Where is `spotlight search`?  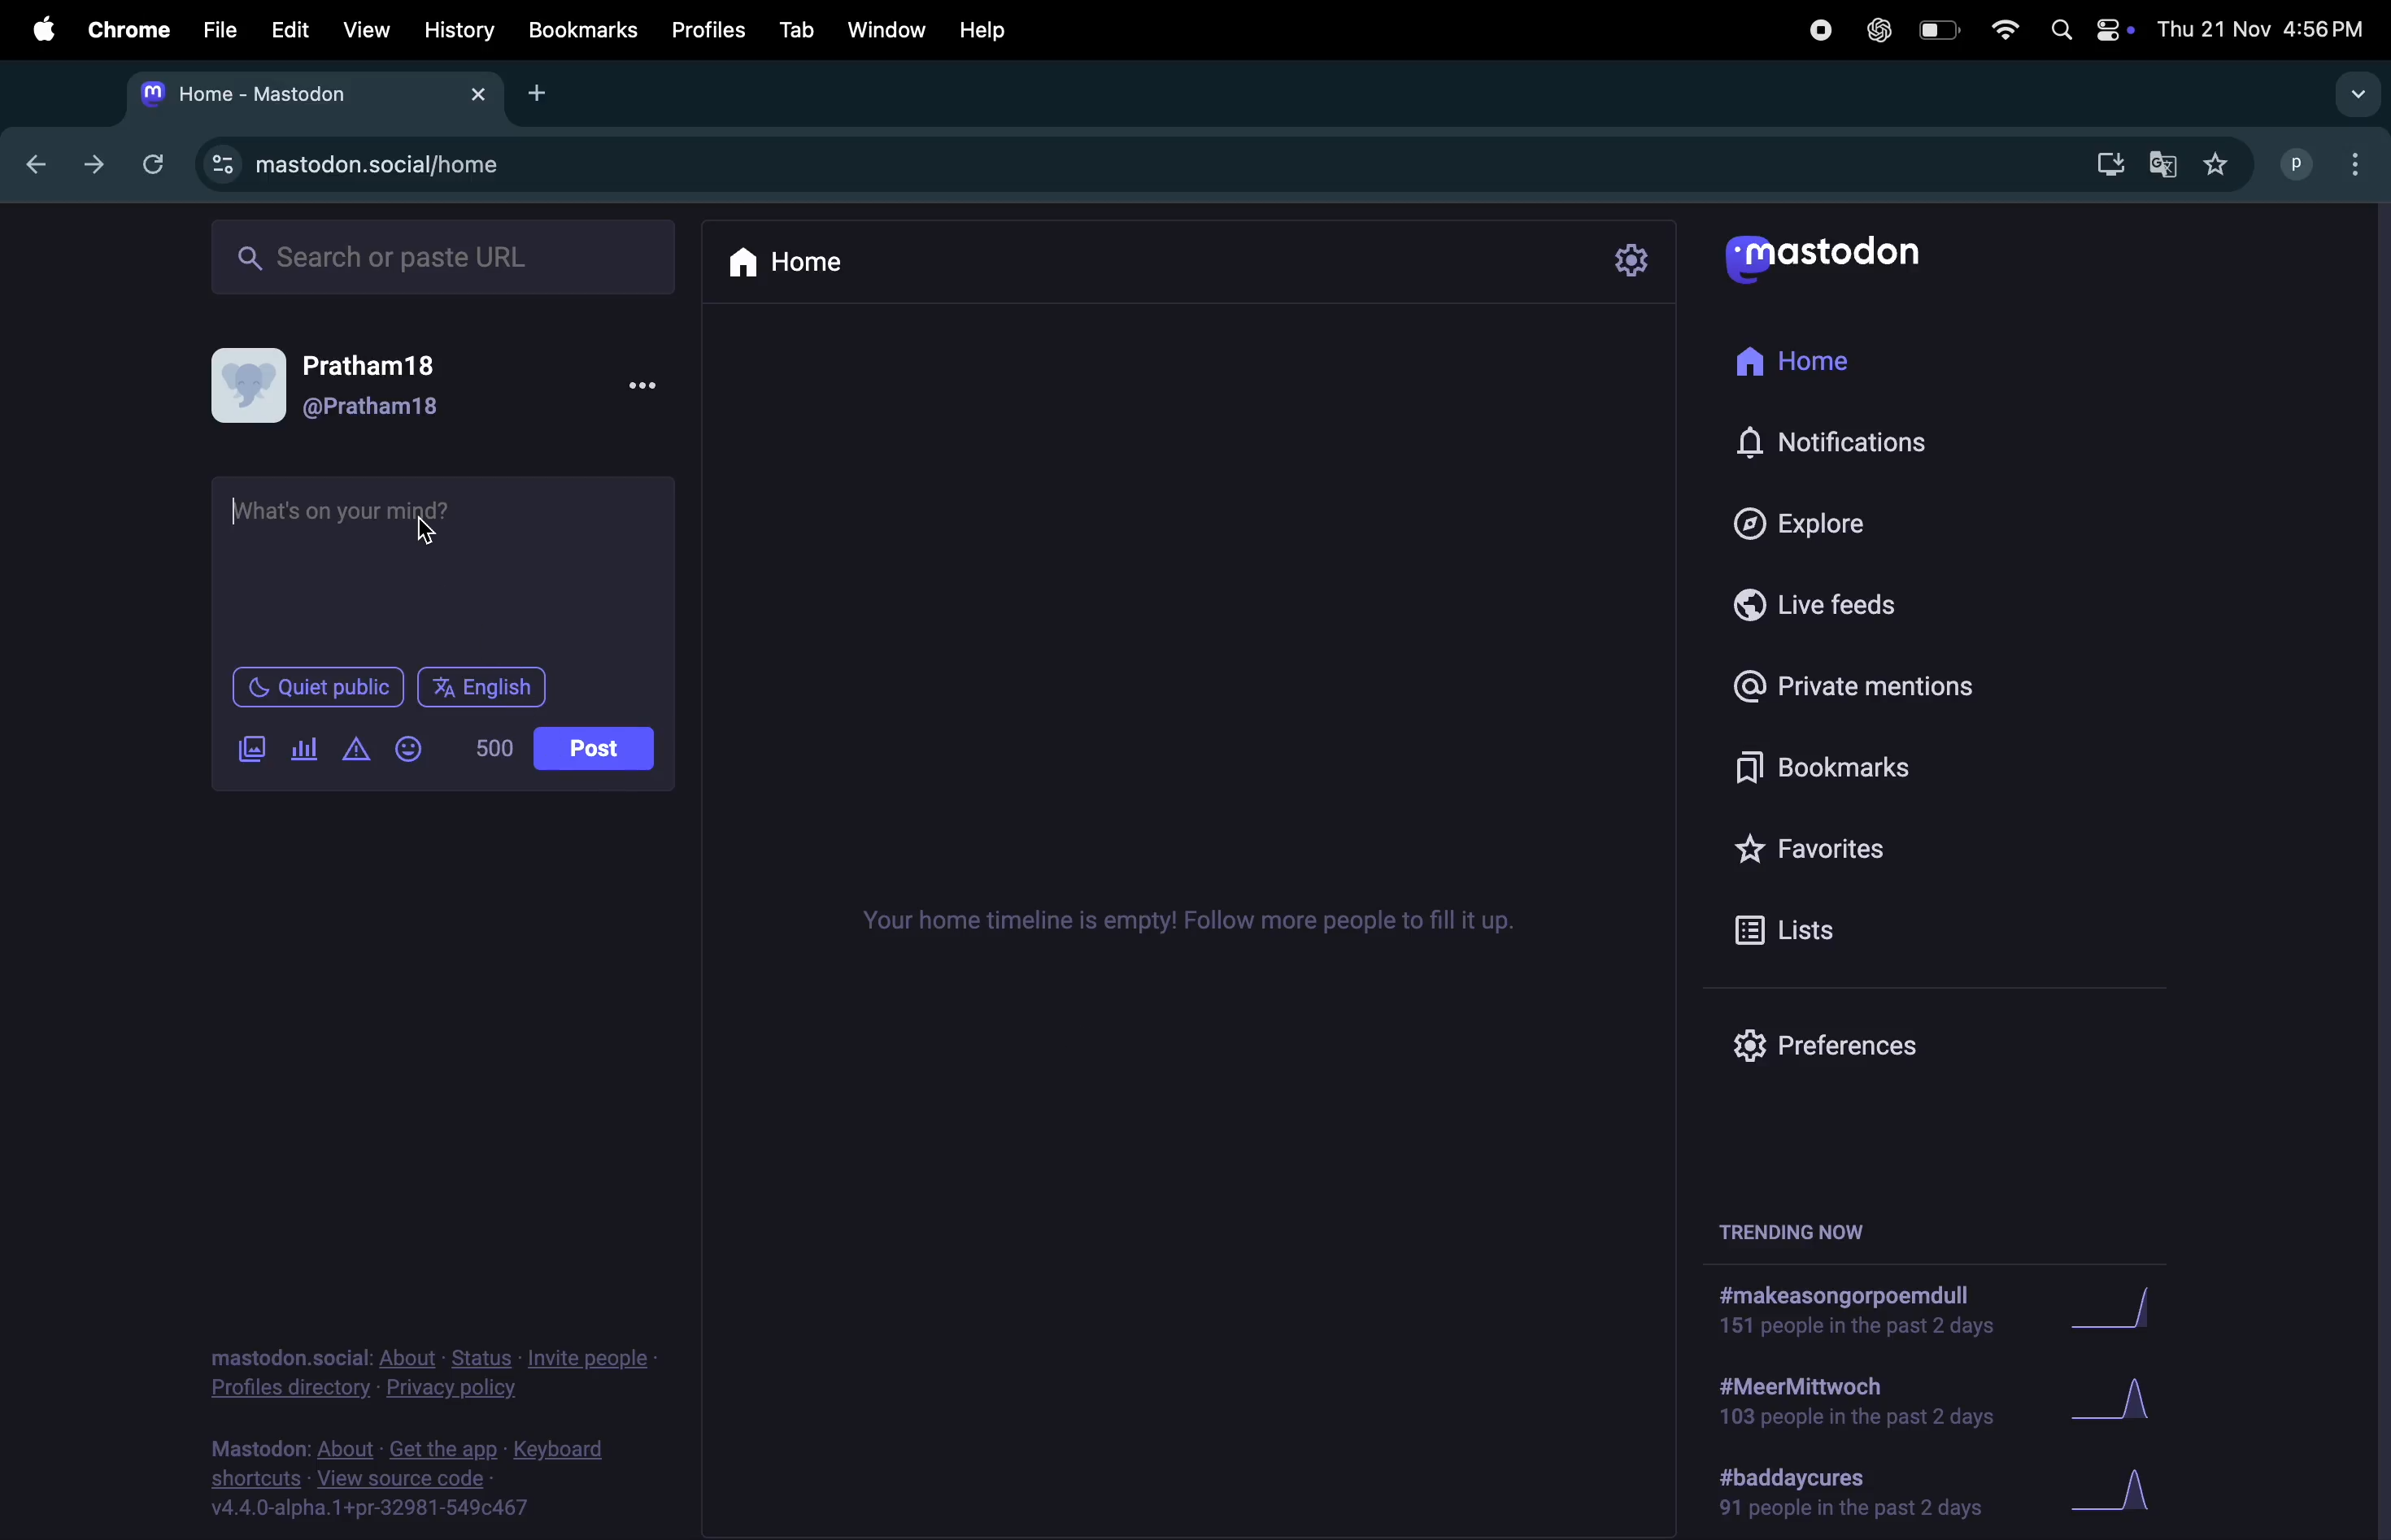 spotlight search is located at coordinates (2059, 31).